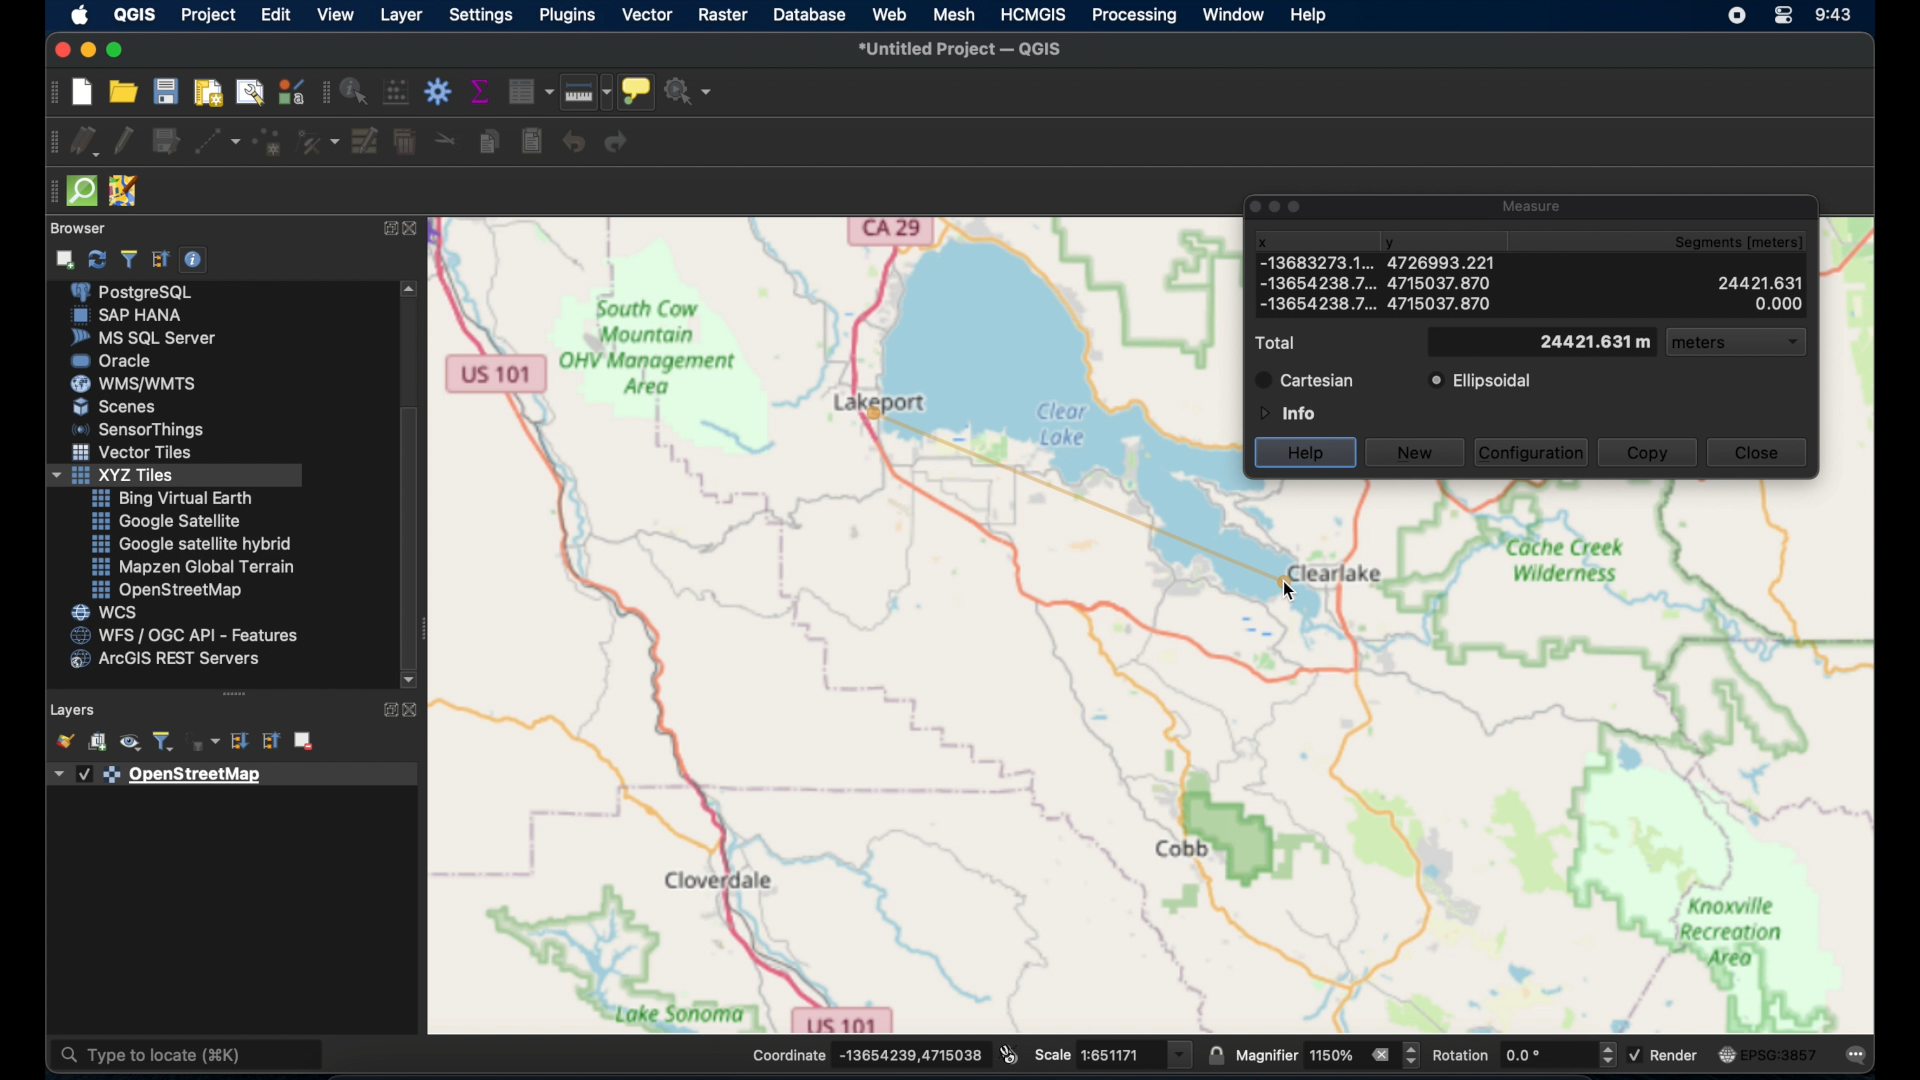 This screenshot has width=1920, height=1080. I want to click on save layer e dits, so click(164, 144).